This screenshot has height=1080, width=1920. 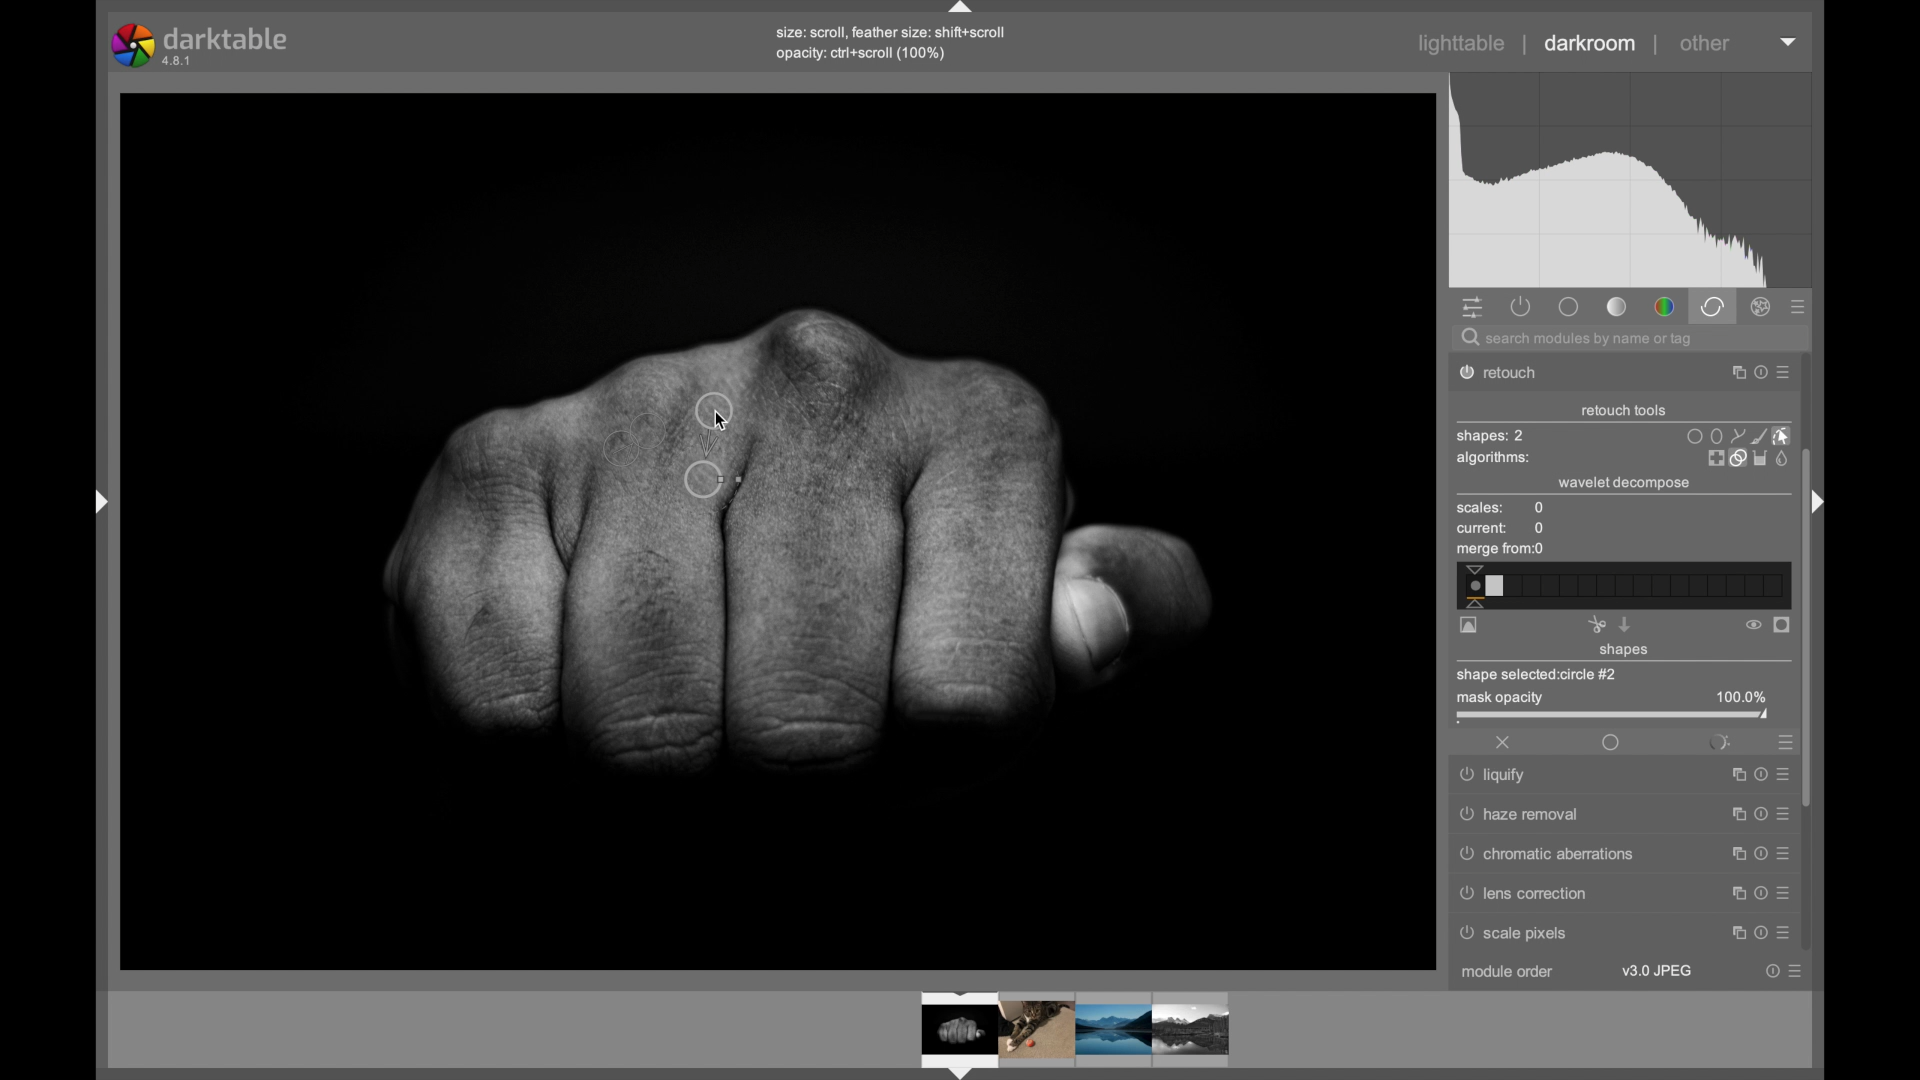 What do you see at coordinates (1495, 460) in the screenshot?
I see `algorithms` at bounding box center [1495, 460].